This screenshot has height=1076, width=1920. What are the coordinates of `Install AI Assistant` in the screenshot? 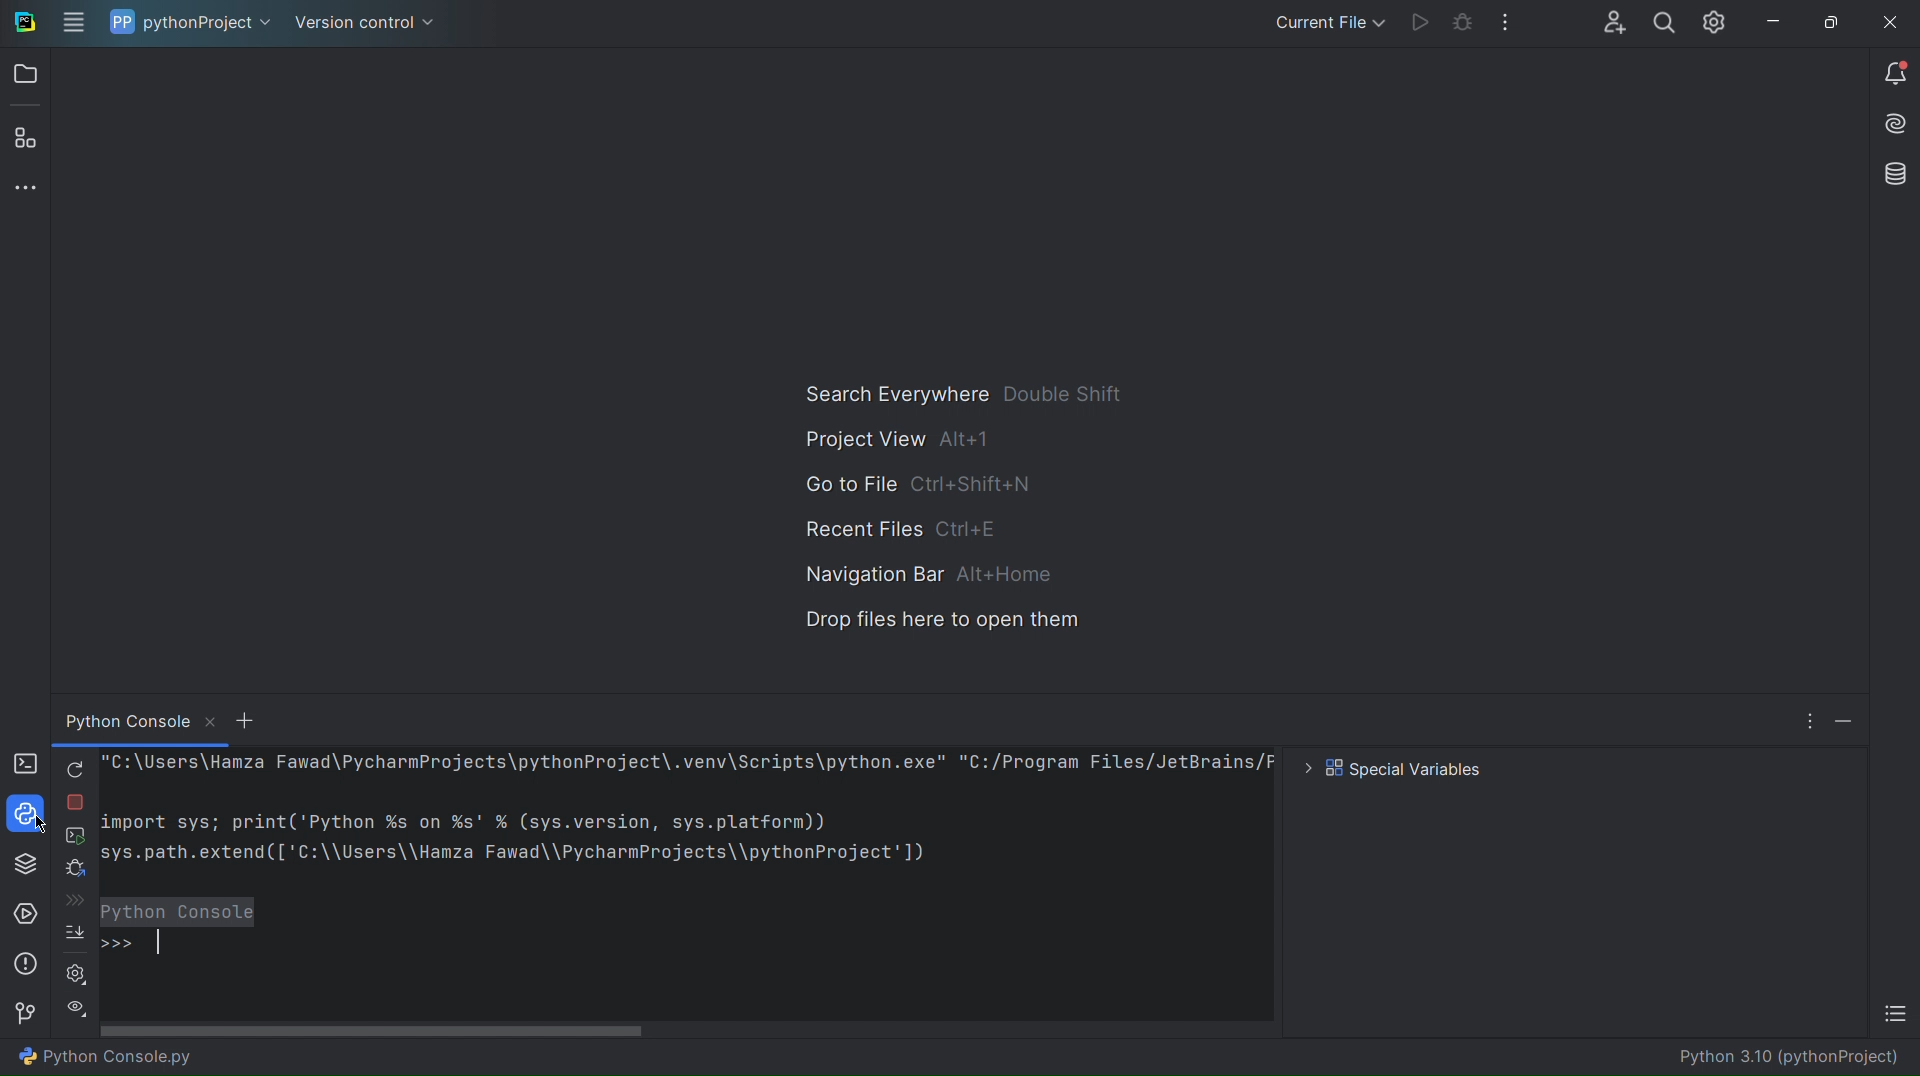 It's located at (1894, 124).